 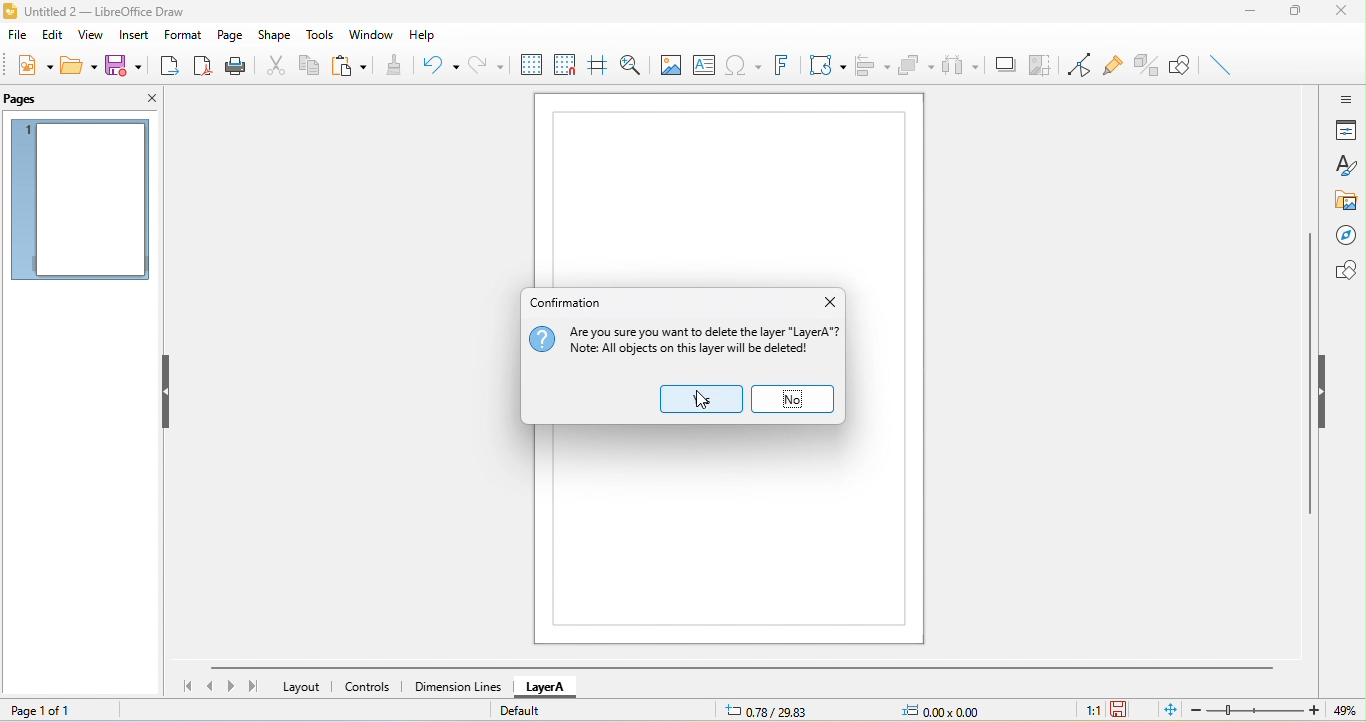 I want to click on controls, so click(x=374, y=687).